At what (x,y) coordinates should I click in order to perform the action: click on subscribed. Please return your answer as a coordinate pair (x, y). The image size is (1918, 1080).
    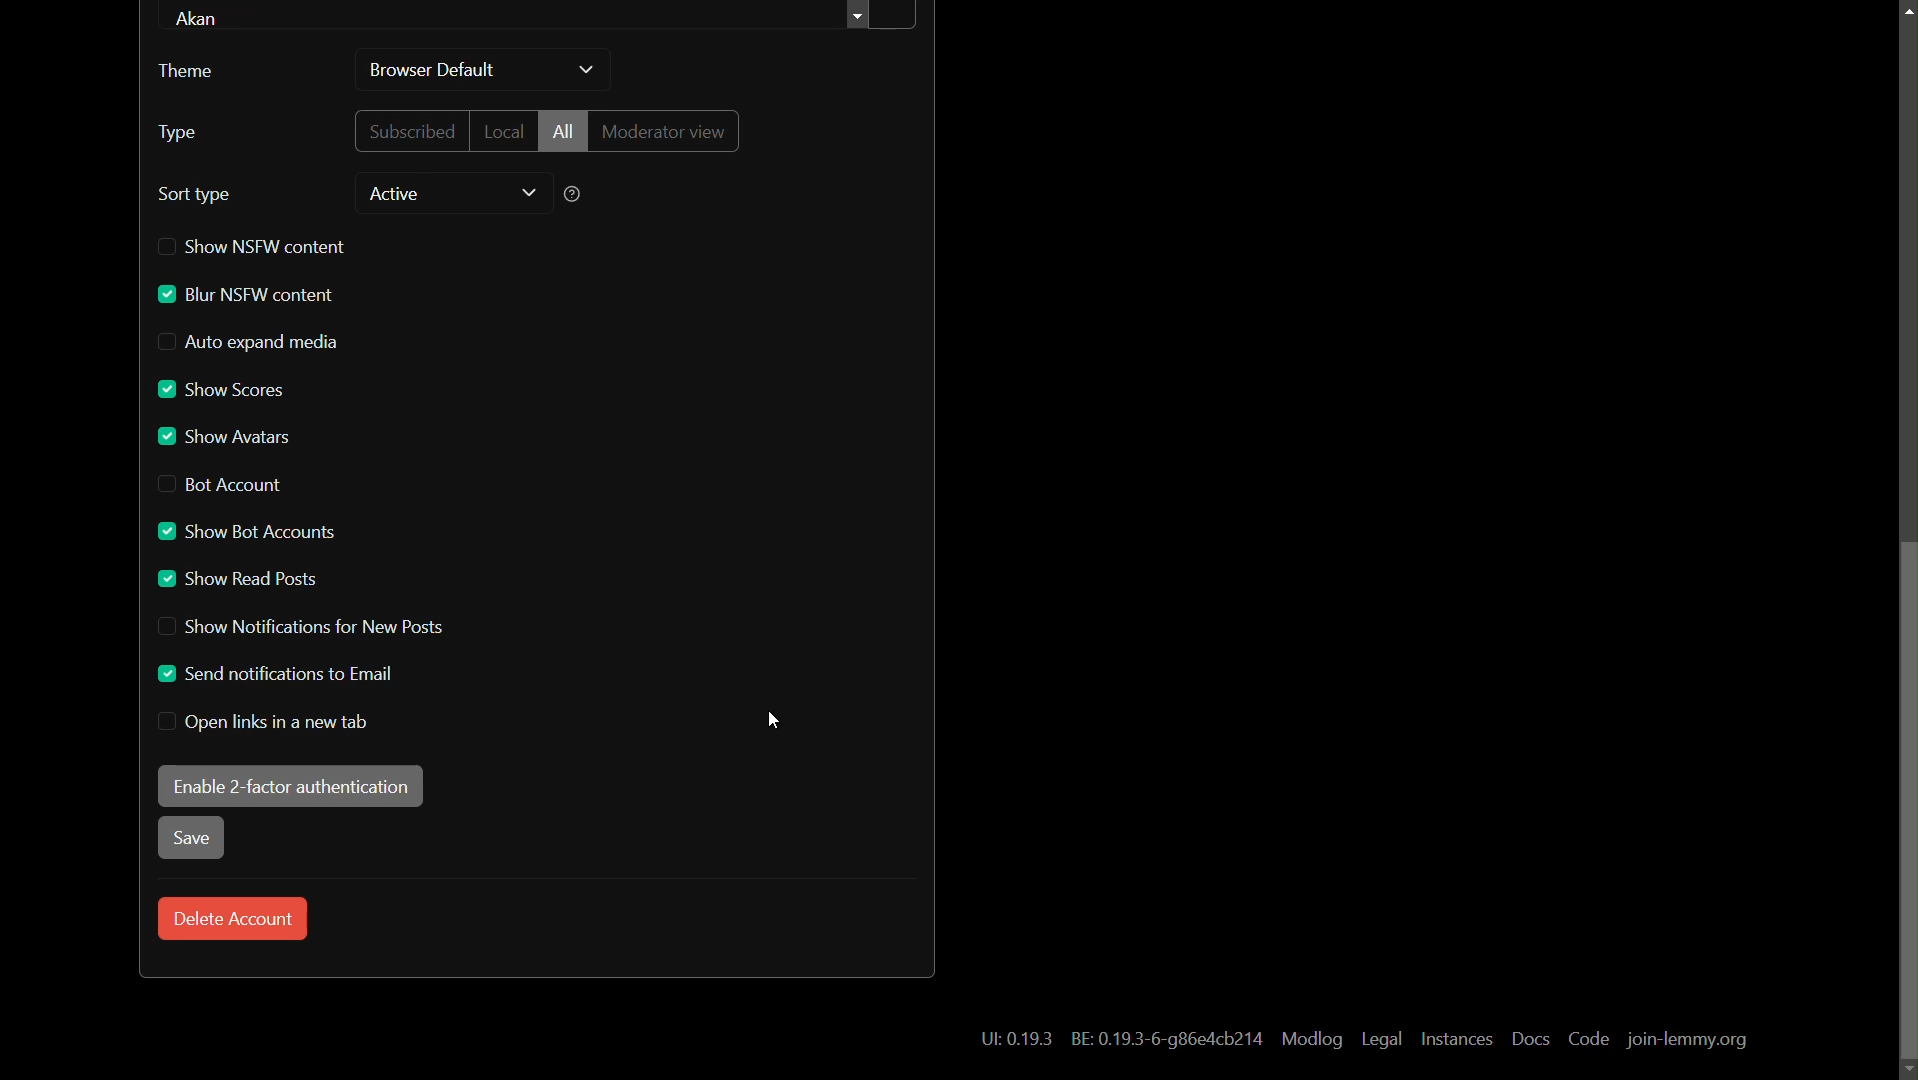
    Looking at the image, I should click on (408, 131).